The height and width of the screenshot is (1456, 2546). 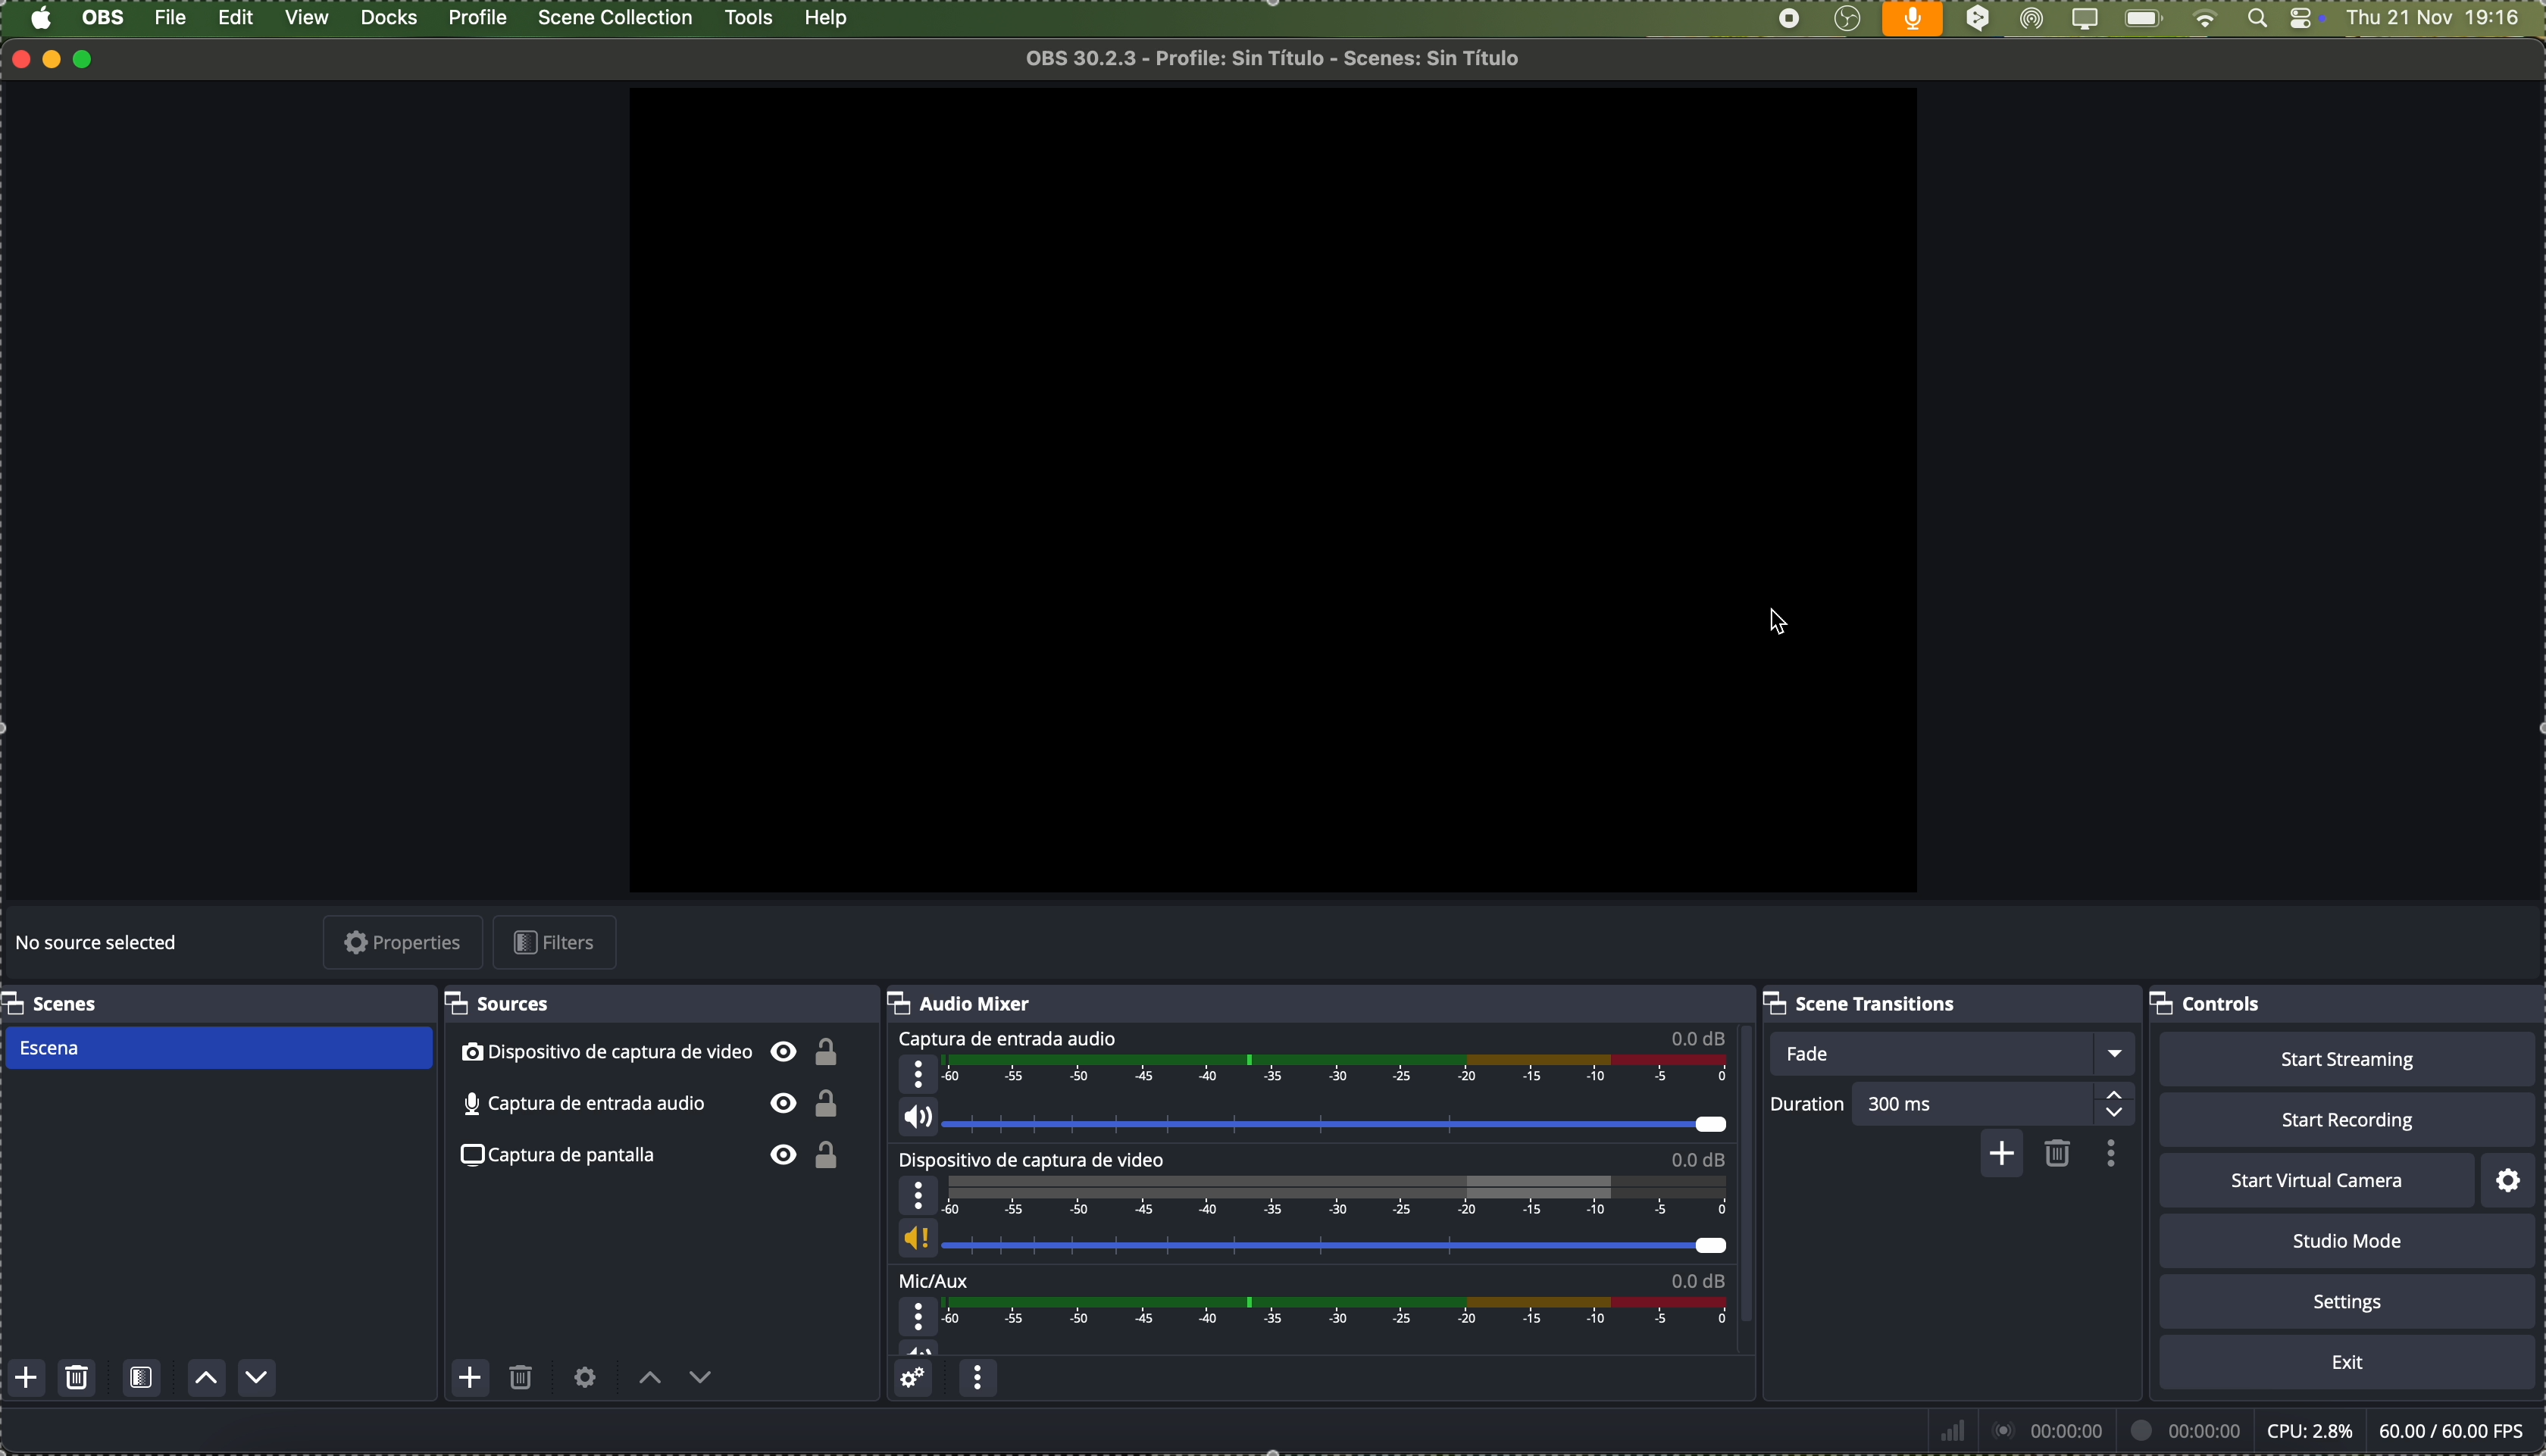 I want to click on Apple icon, so click(x=40, y=19).